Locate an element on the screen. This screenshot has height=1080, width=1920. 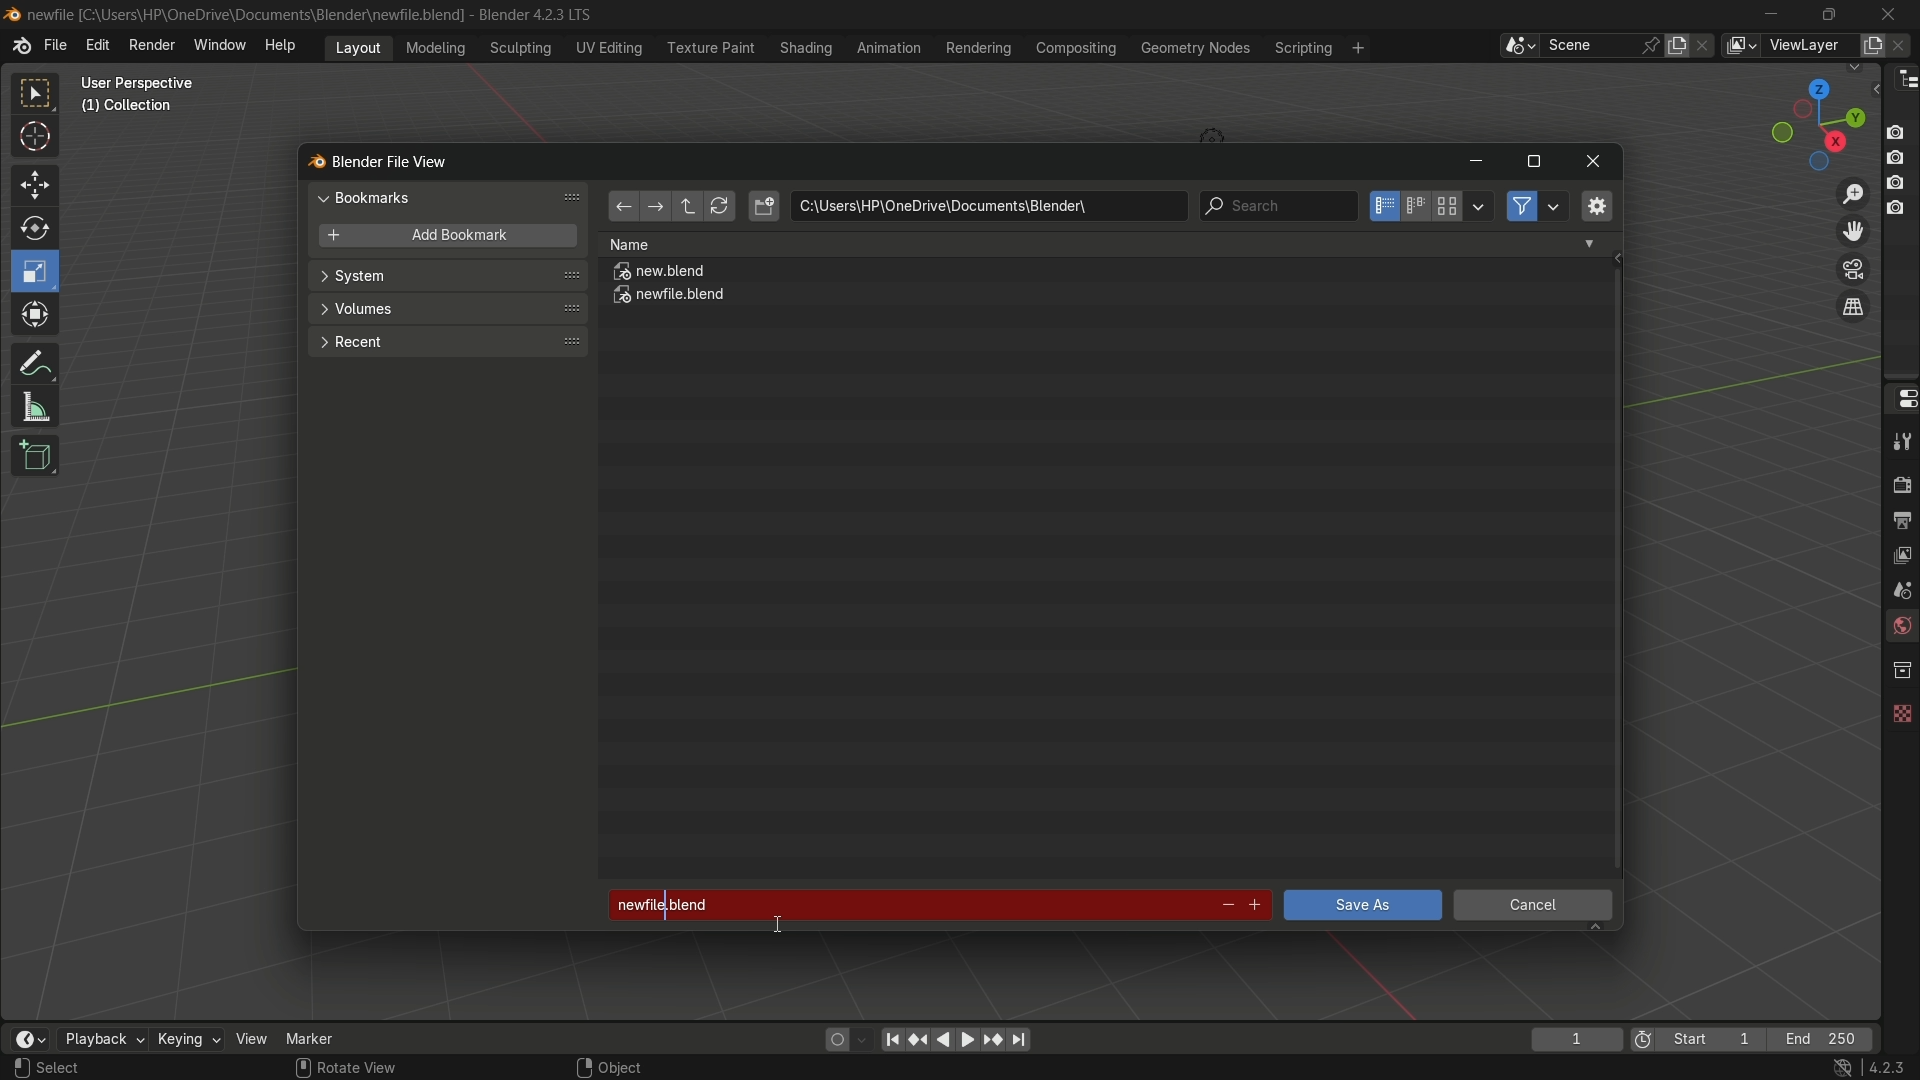
minimize is located at coordinates (1475, 163).